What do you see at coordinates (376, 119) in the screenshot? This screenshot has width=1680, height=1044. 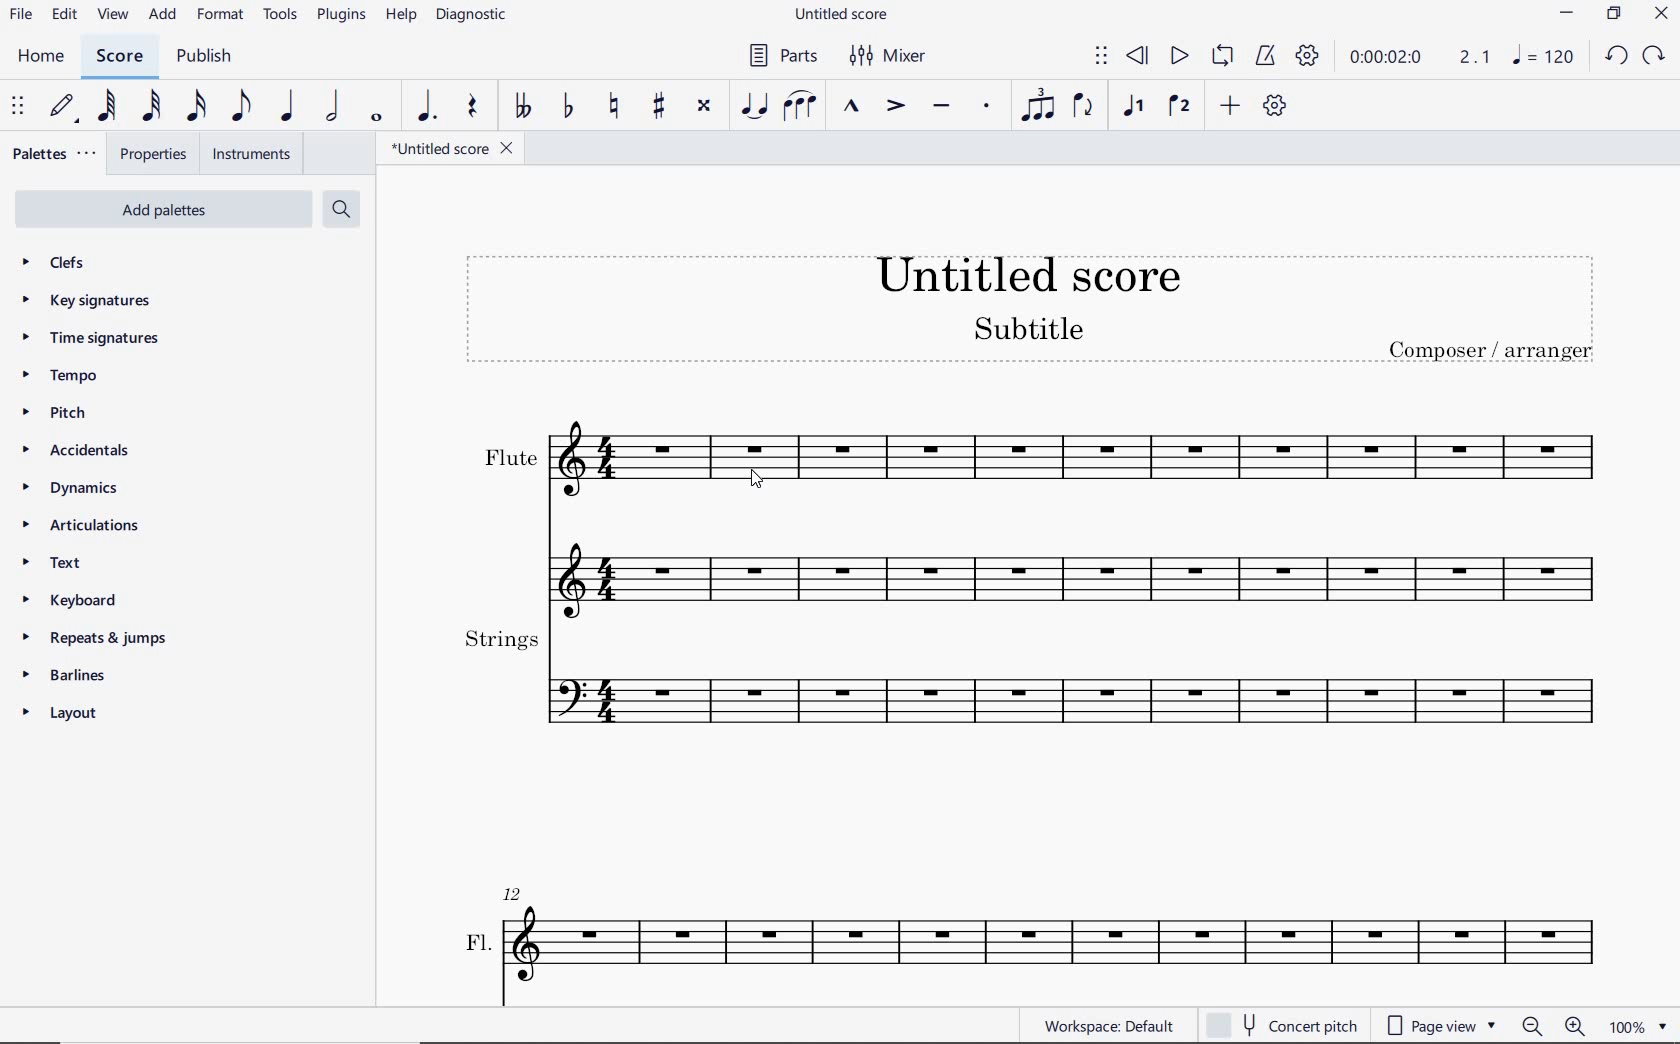 I see `WHOLE NOTE` at bounding box center [376, 119].